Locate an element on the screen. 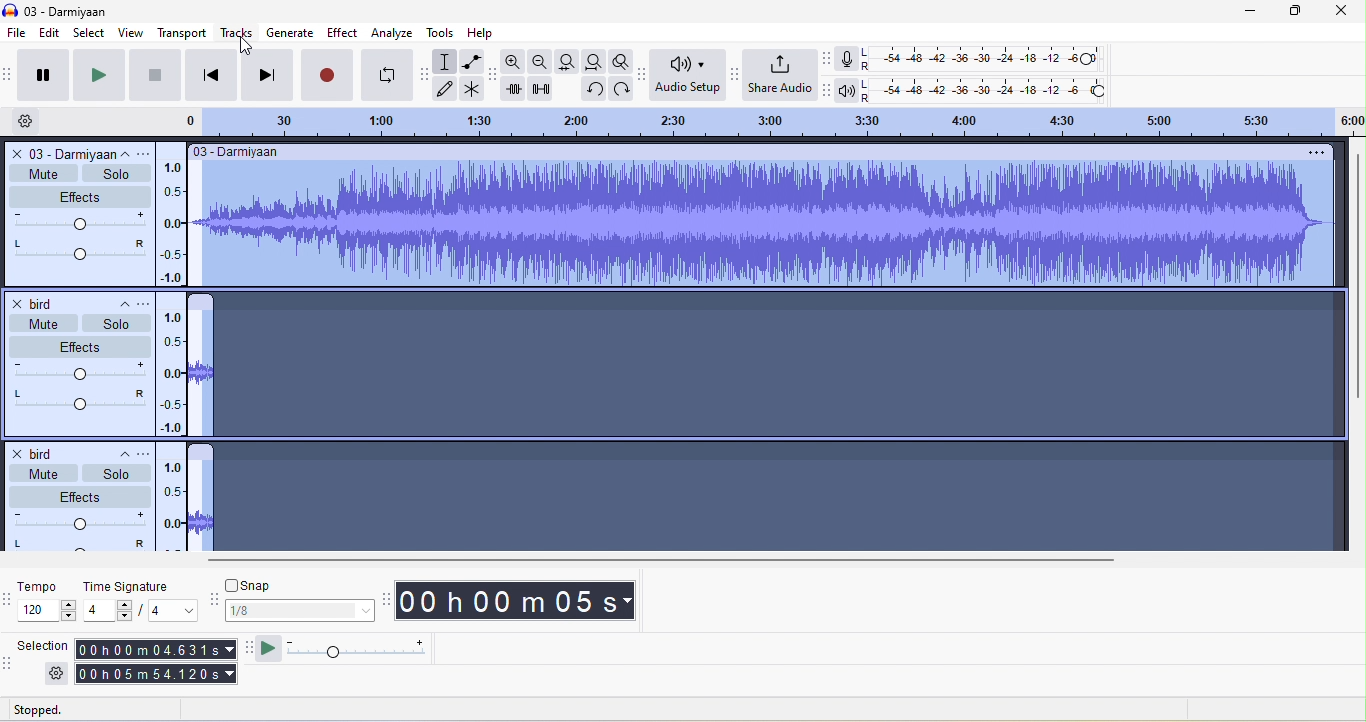 This screenshot has width=1366, height=722. open menu is located at coordinates (146, 154).